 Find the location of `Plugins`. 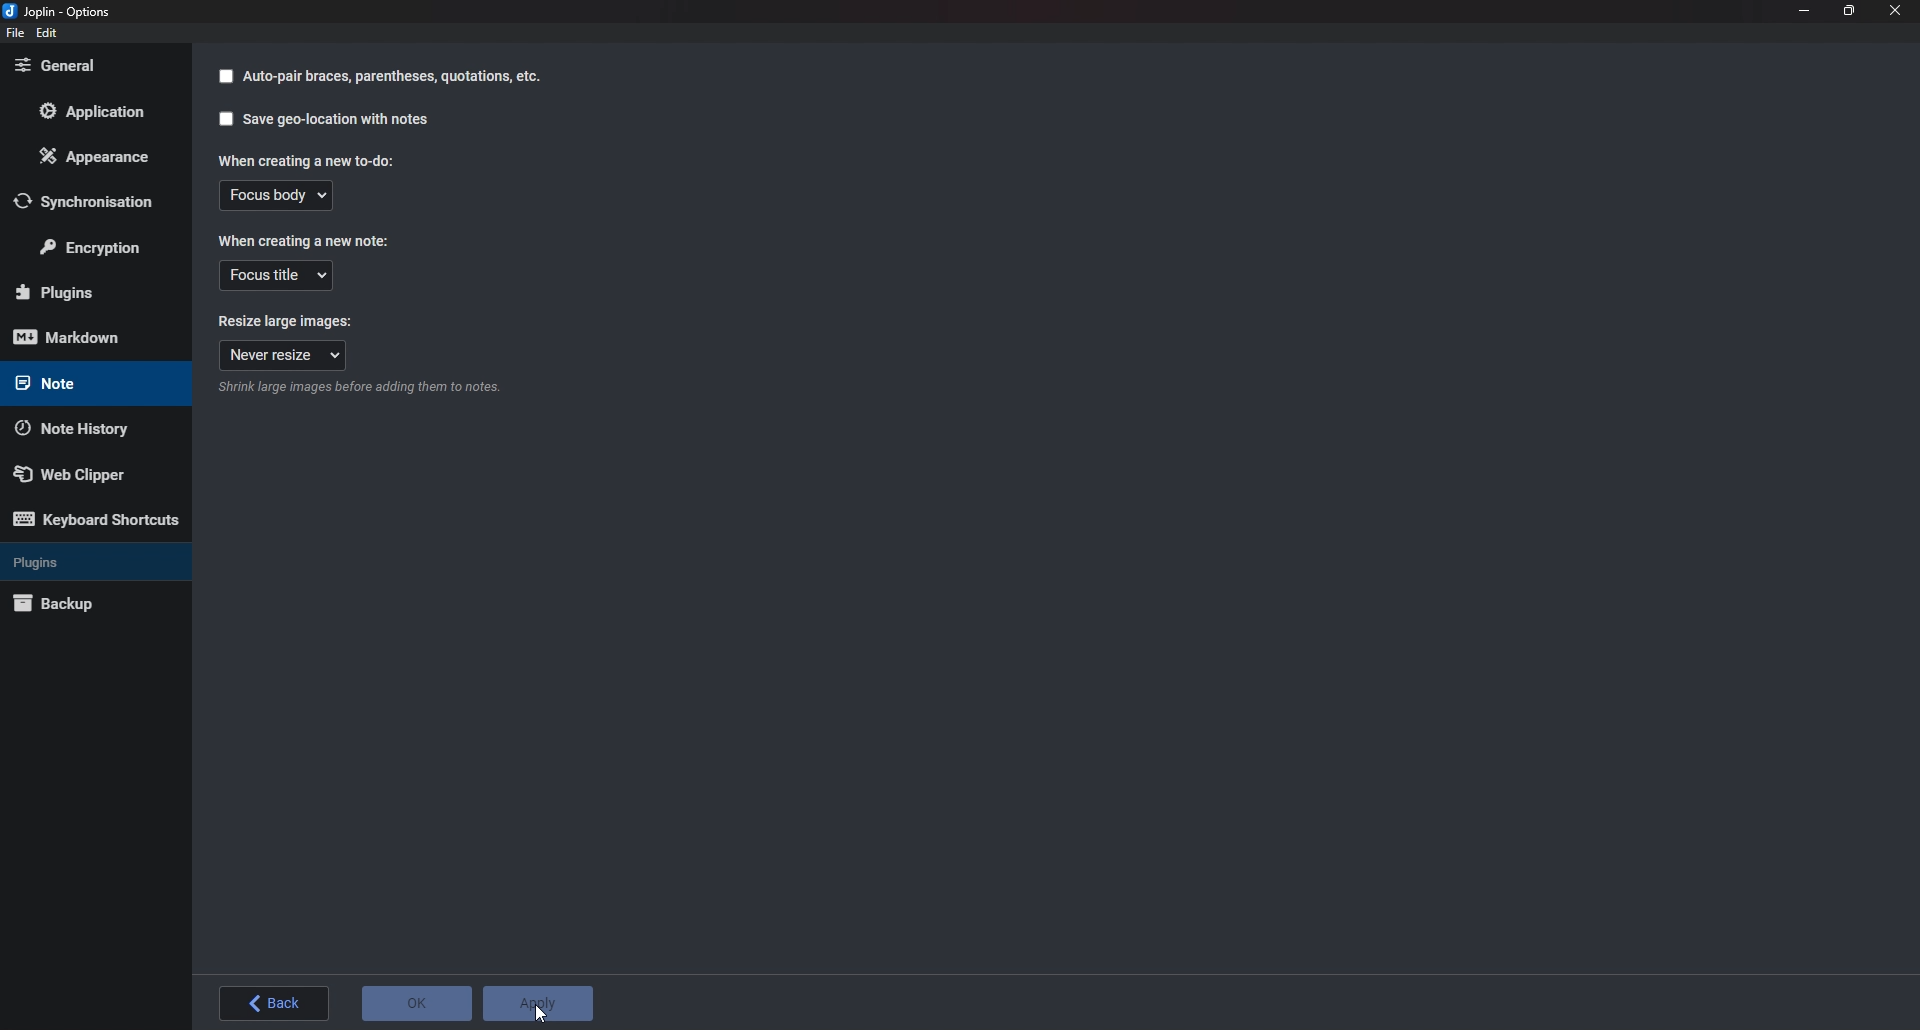

Plugins is located at coordinates (86, 561).